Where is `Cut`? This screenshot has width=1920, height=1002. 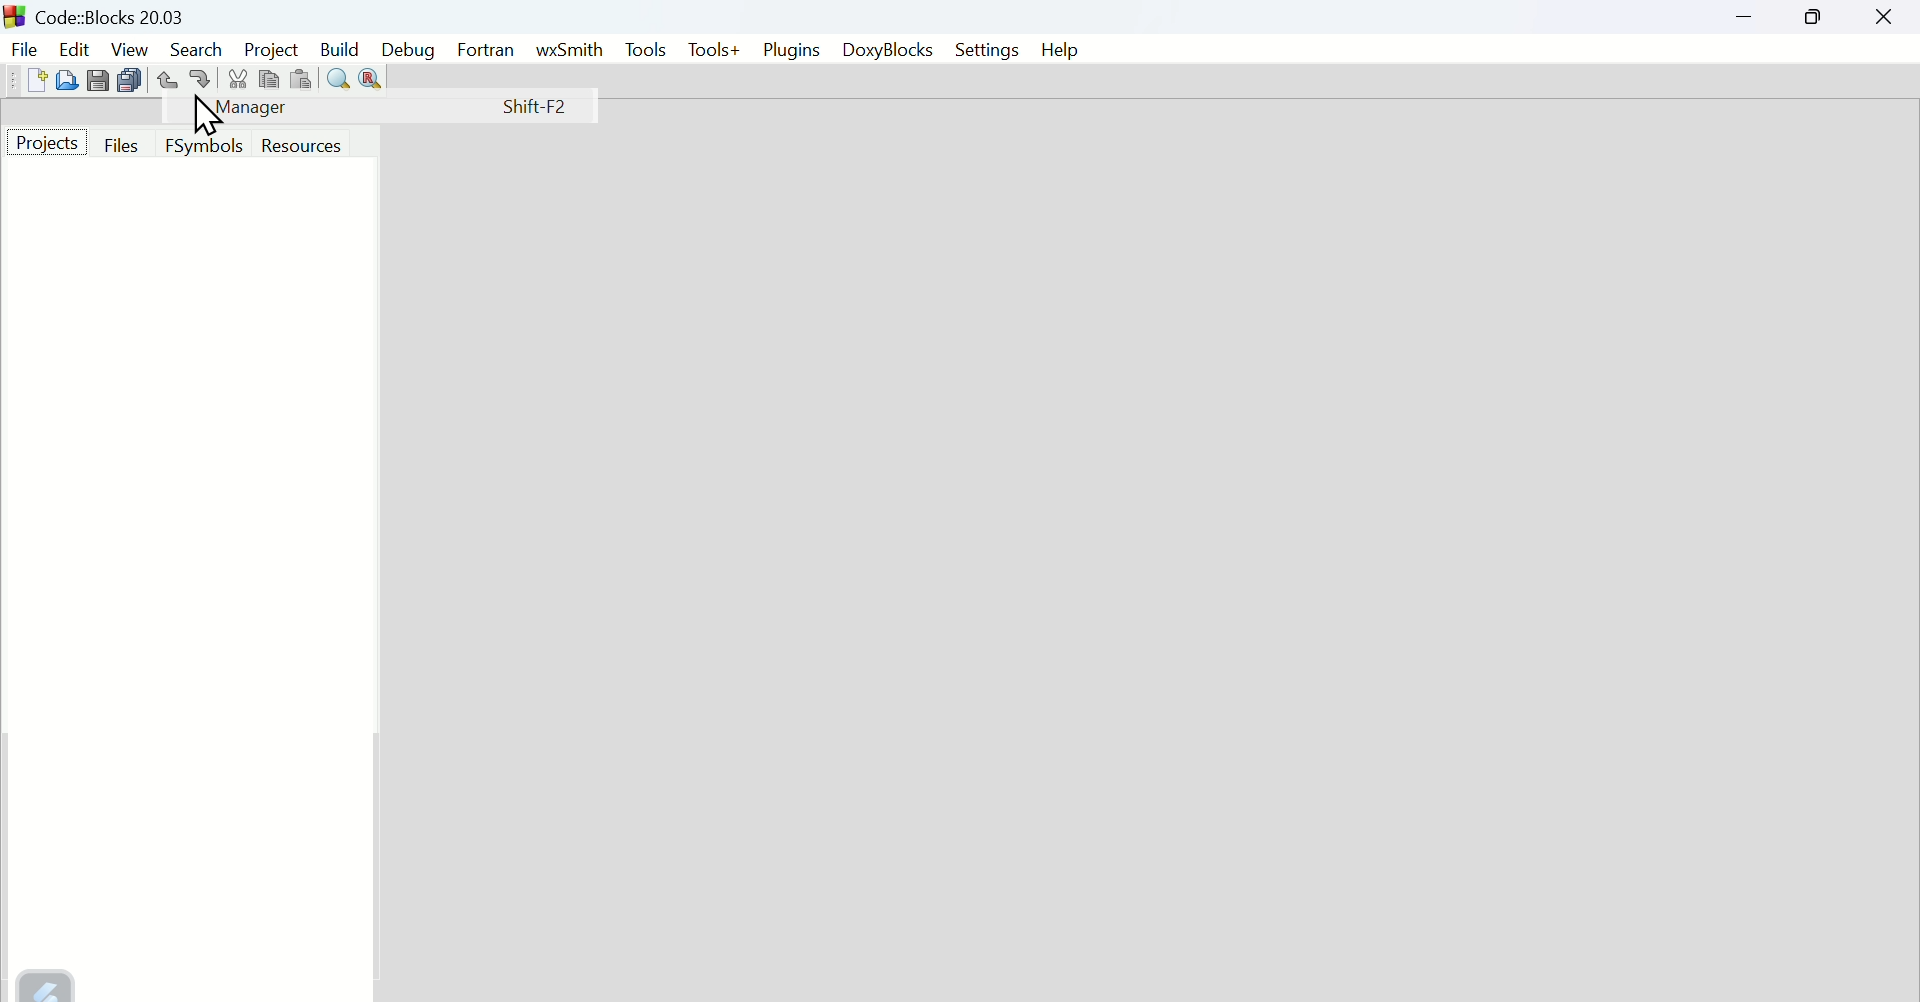 Cut is located at coordinates (238, 78).